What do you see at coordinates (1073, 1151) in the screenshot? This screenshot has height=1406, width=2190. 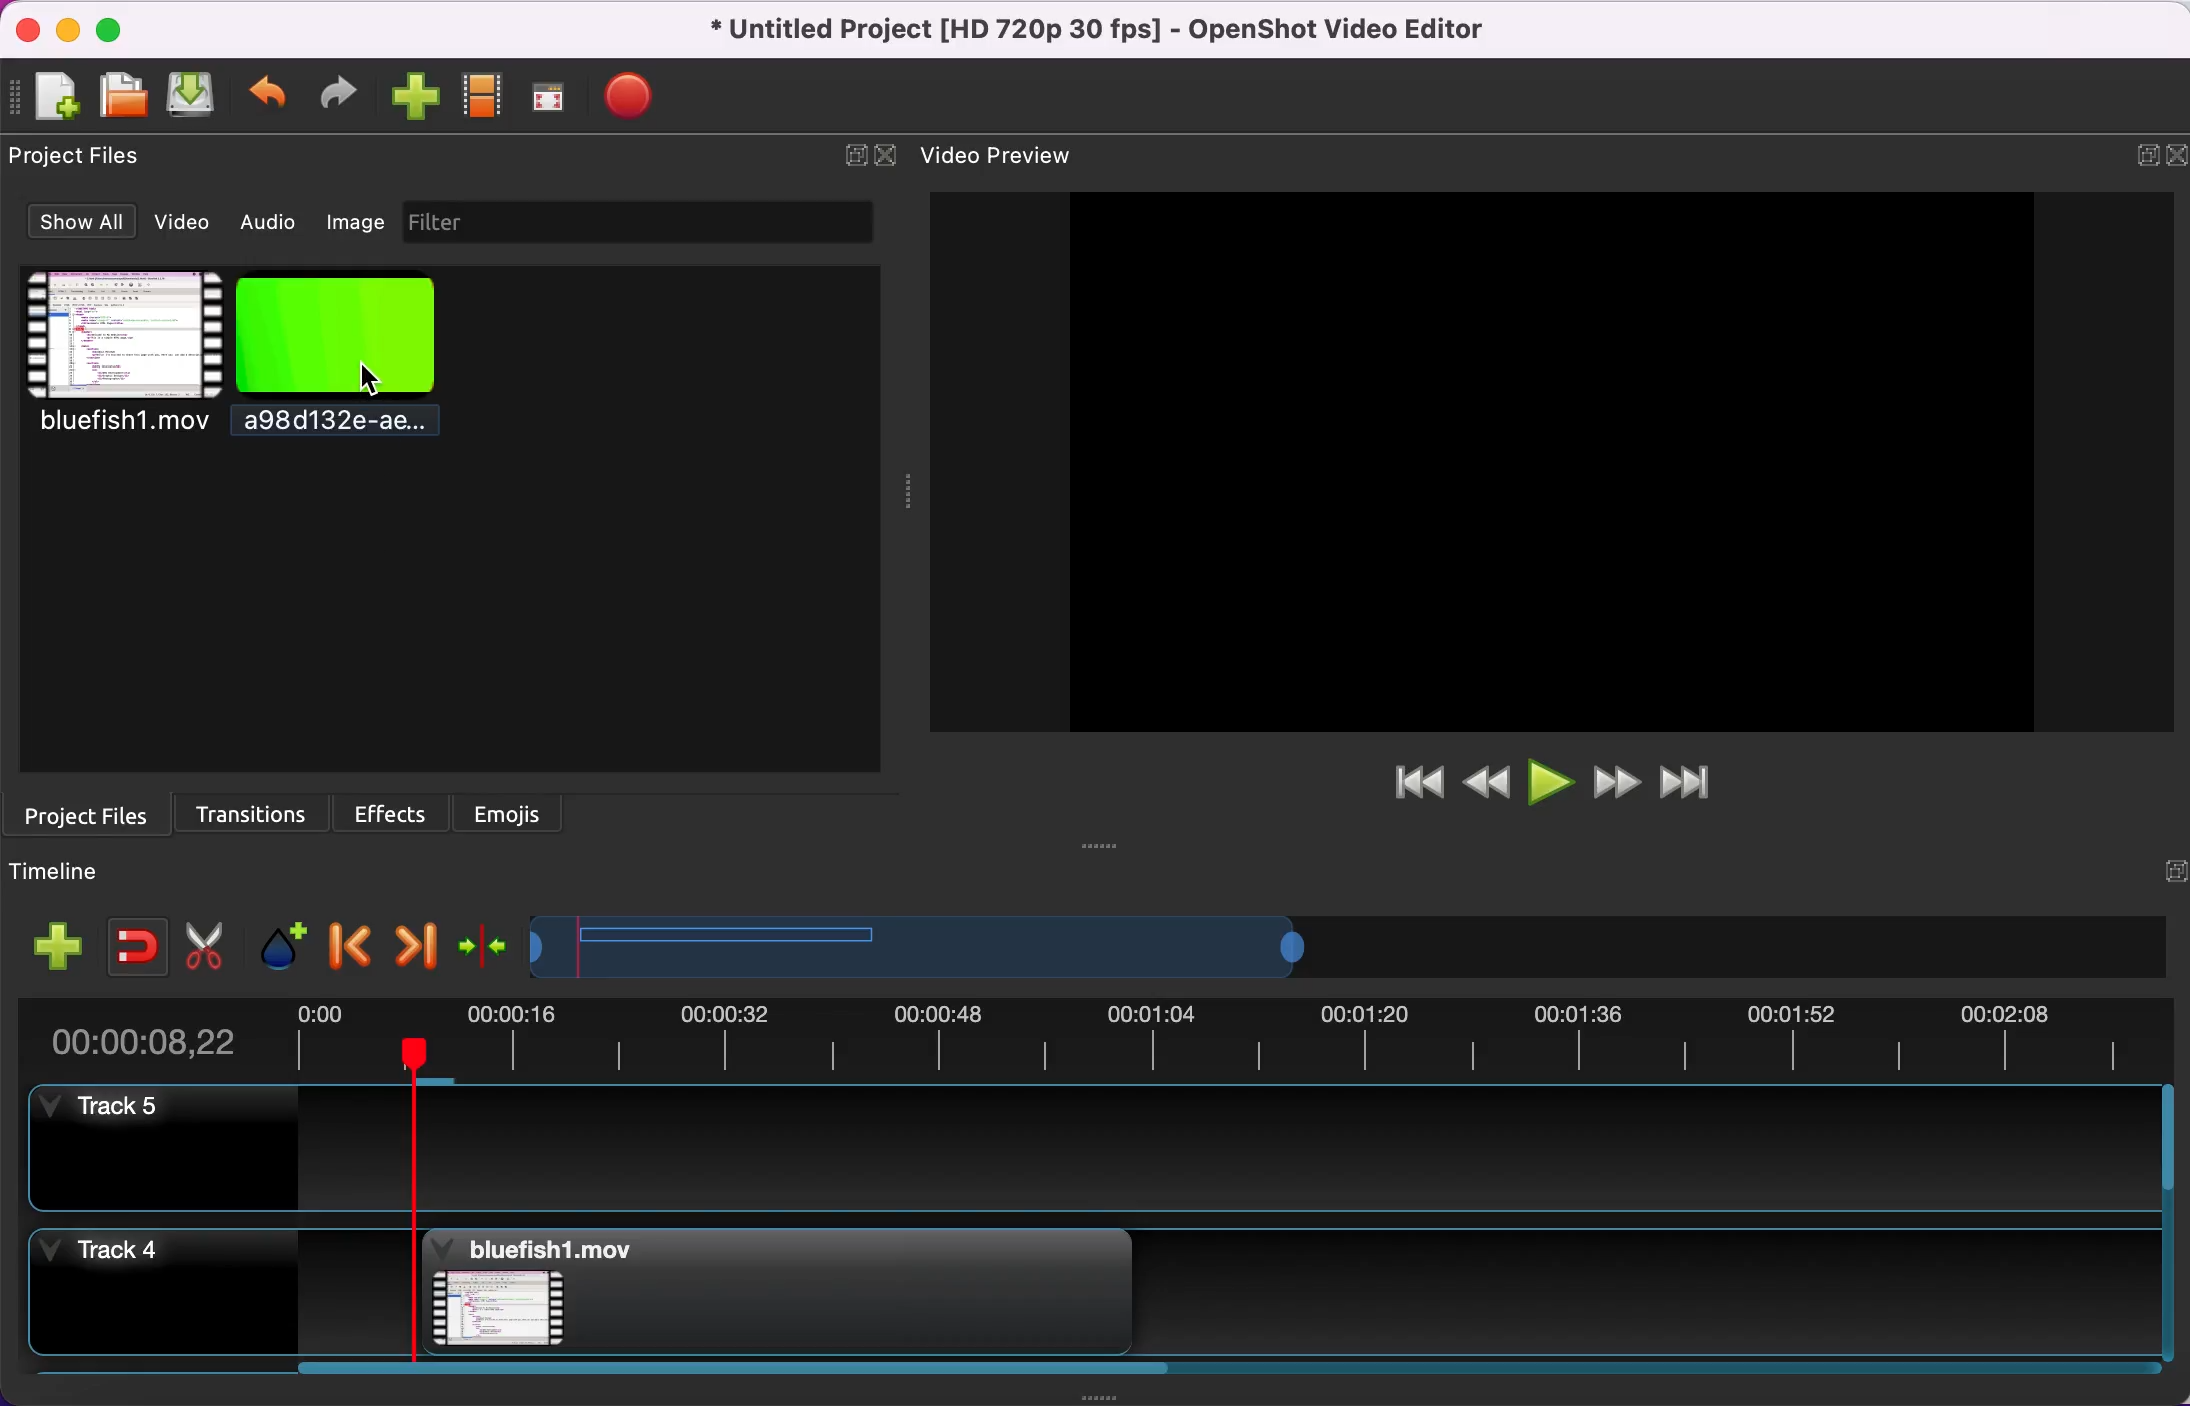 I see `track 5` at bounding box center [1073, 1151].